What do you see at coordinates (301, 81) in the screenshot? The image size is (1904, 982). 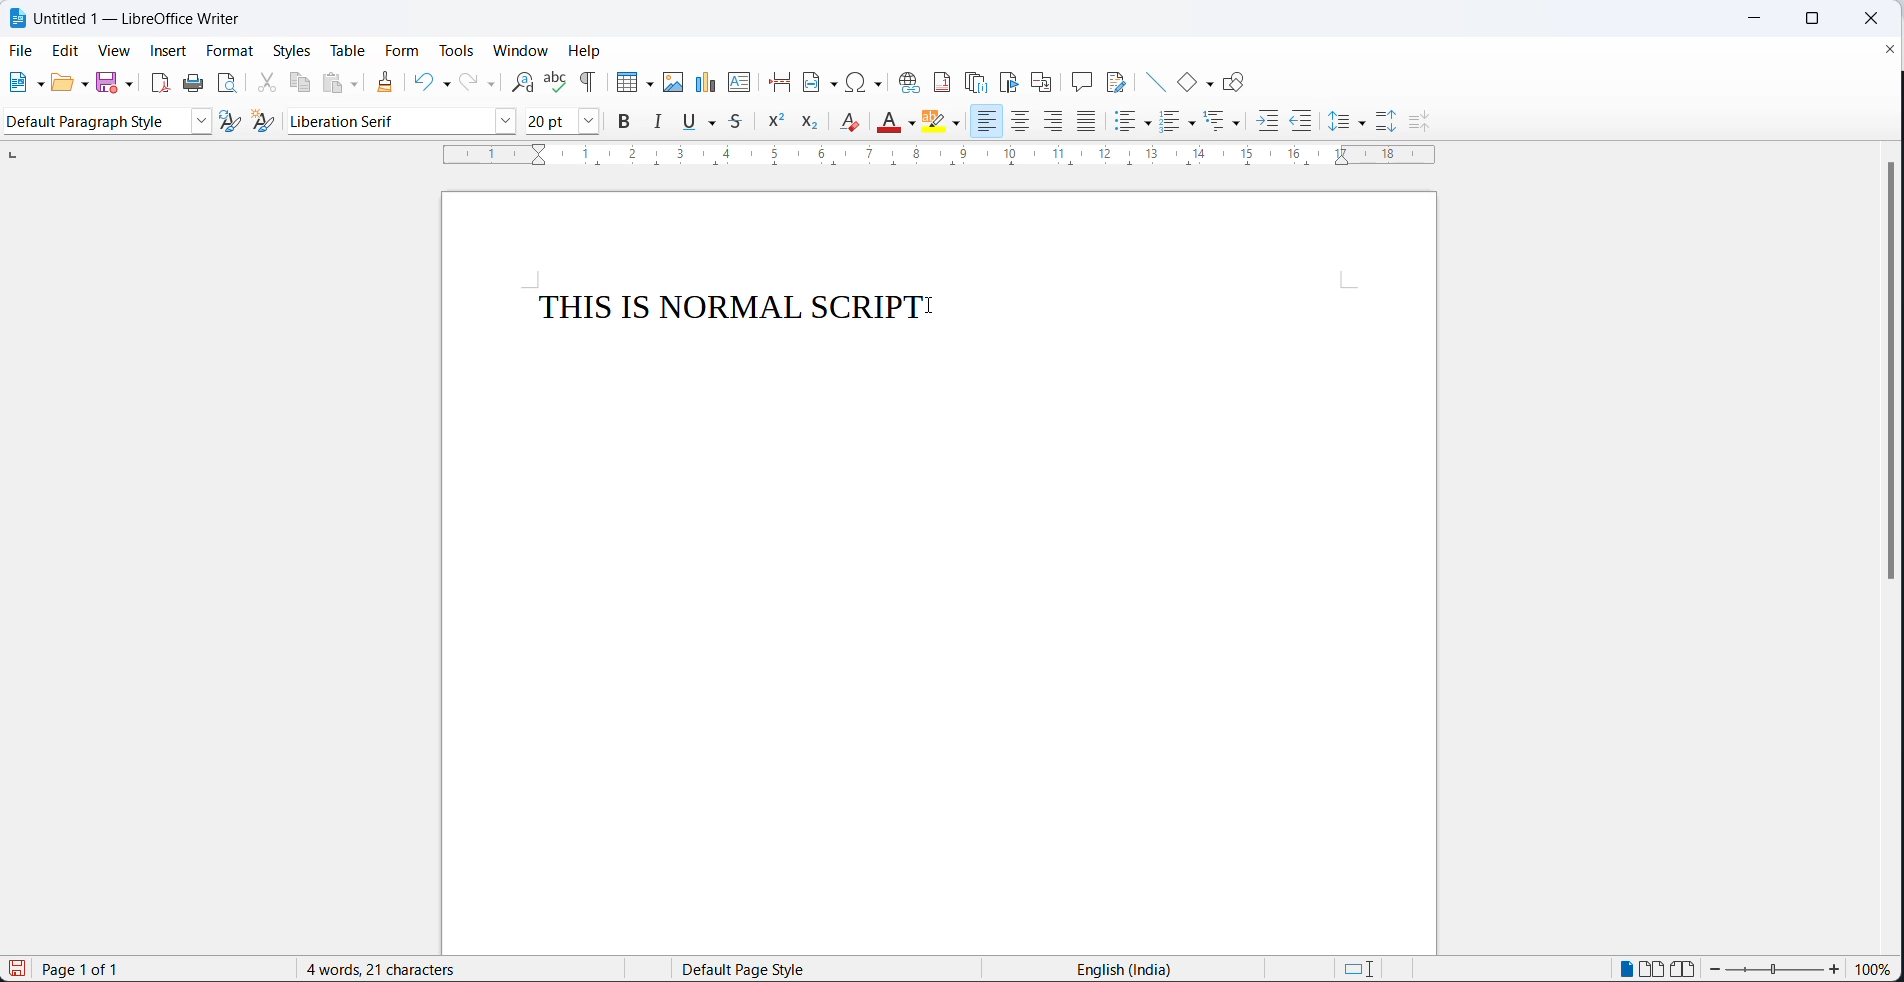 I see `copy ` at bounding box center [301, 81].